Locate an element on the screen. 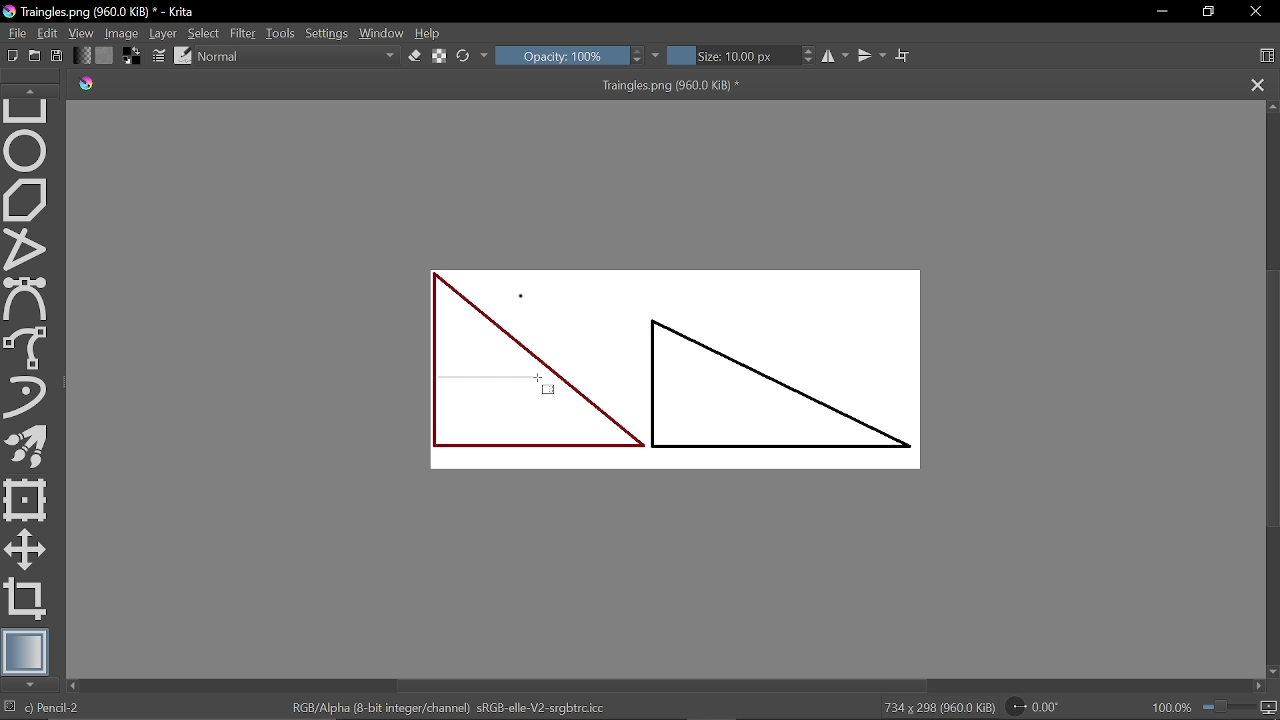 Image resolution: width=1280 pixels, height=720 pixels. Move right is located at coordinates (1259, 685).